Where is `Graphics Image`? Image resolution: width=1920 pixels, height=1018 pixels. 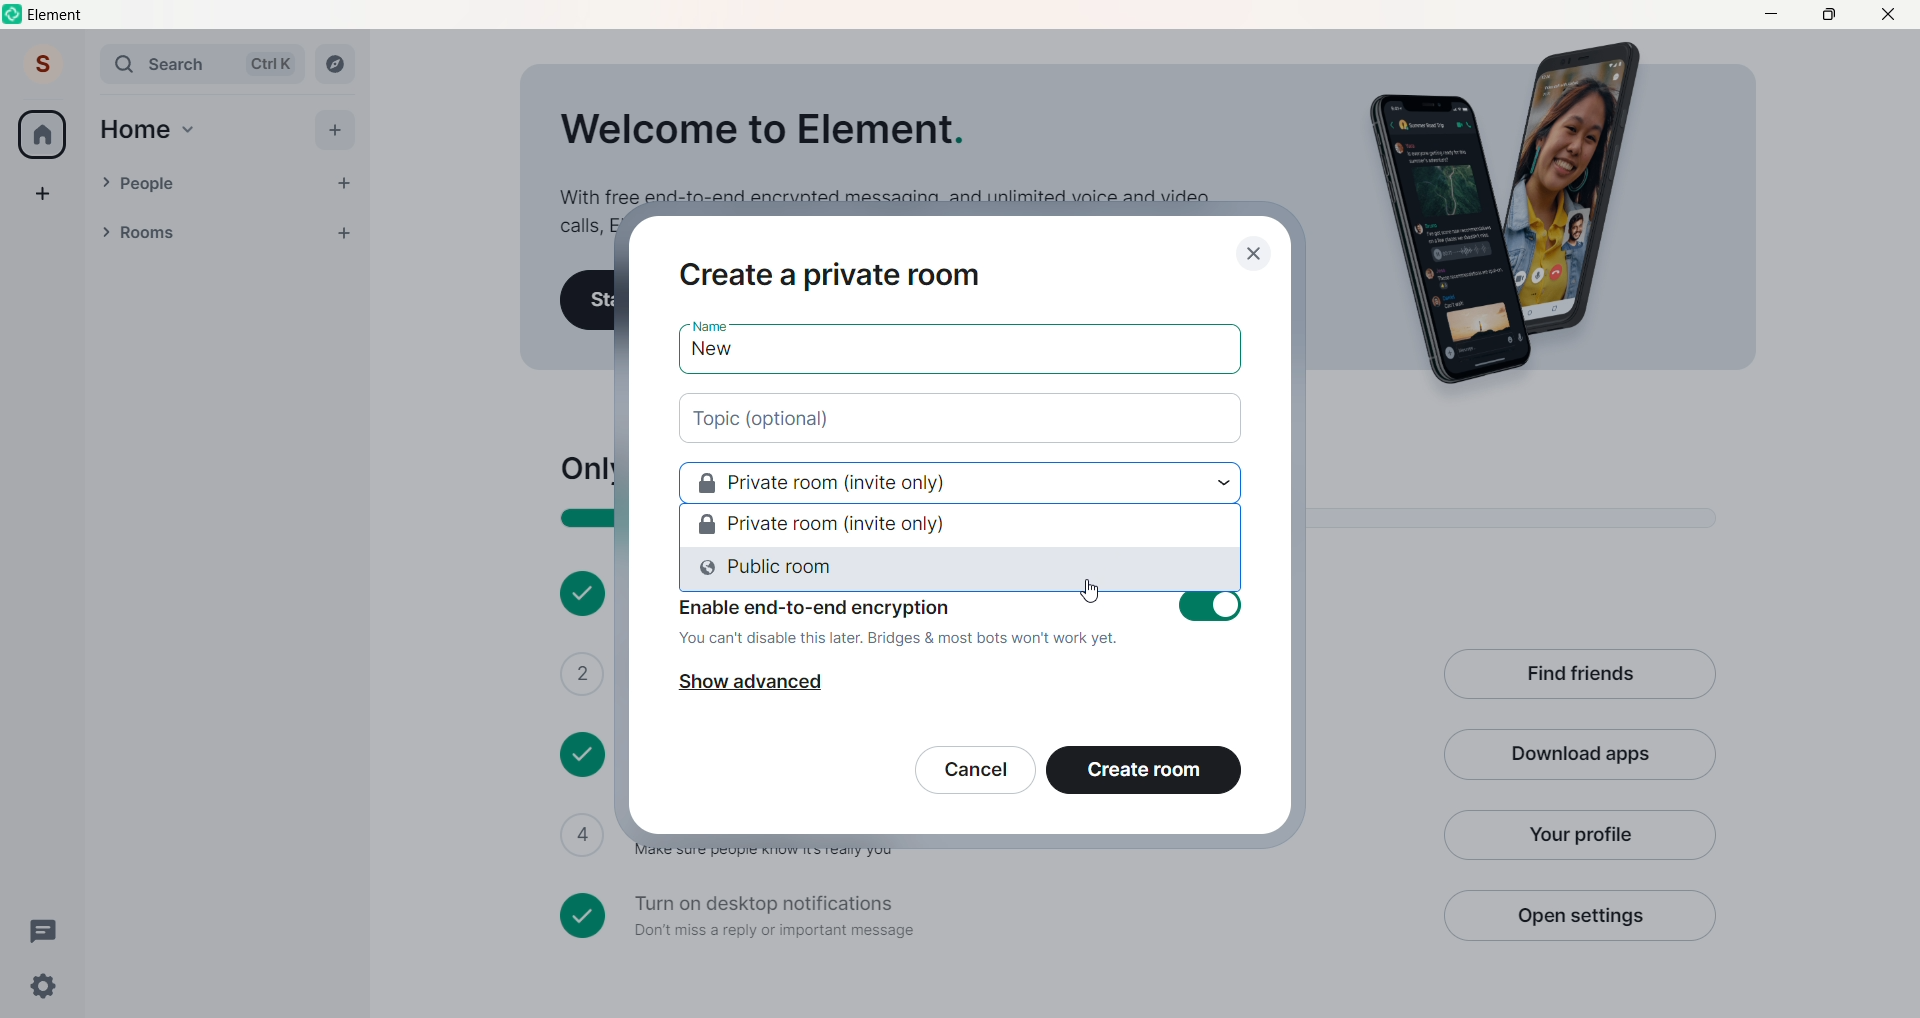 Graphics Image is located at coordinates (1516, 215).